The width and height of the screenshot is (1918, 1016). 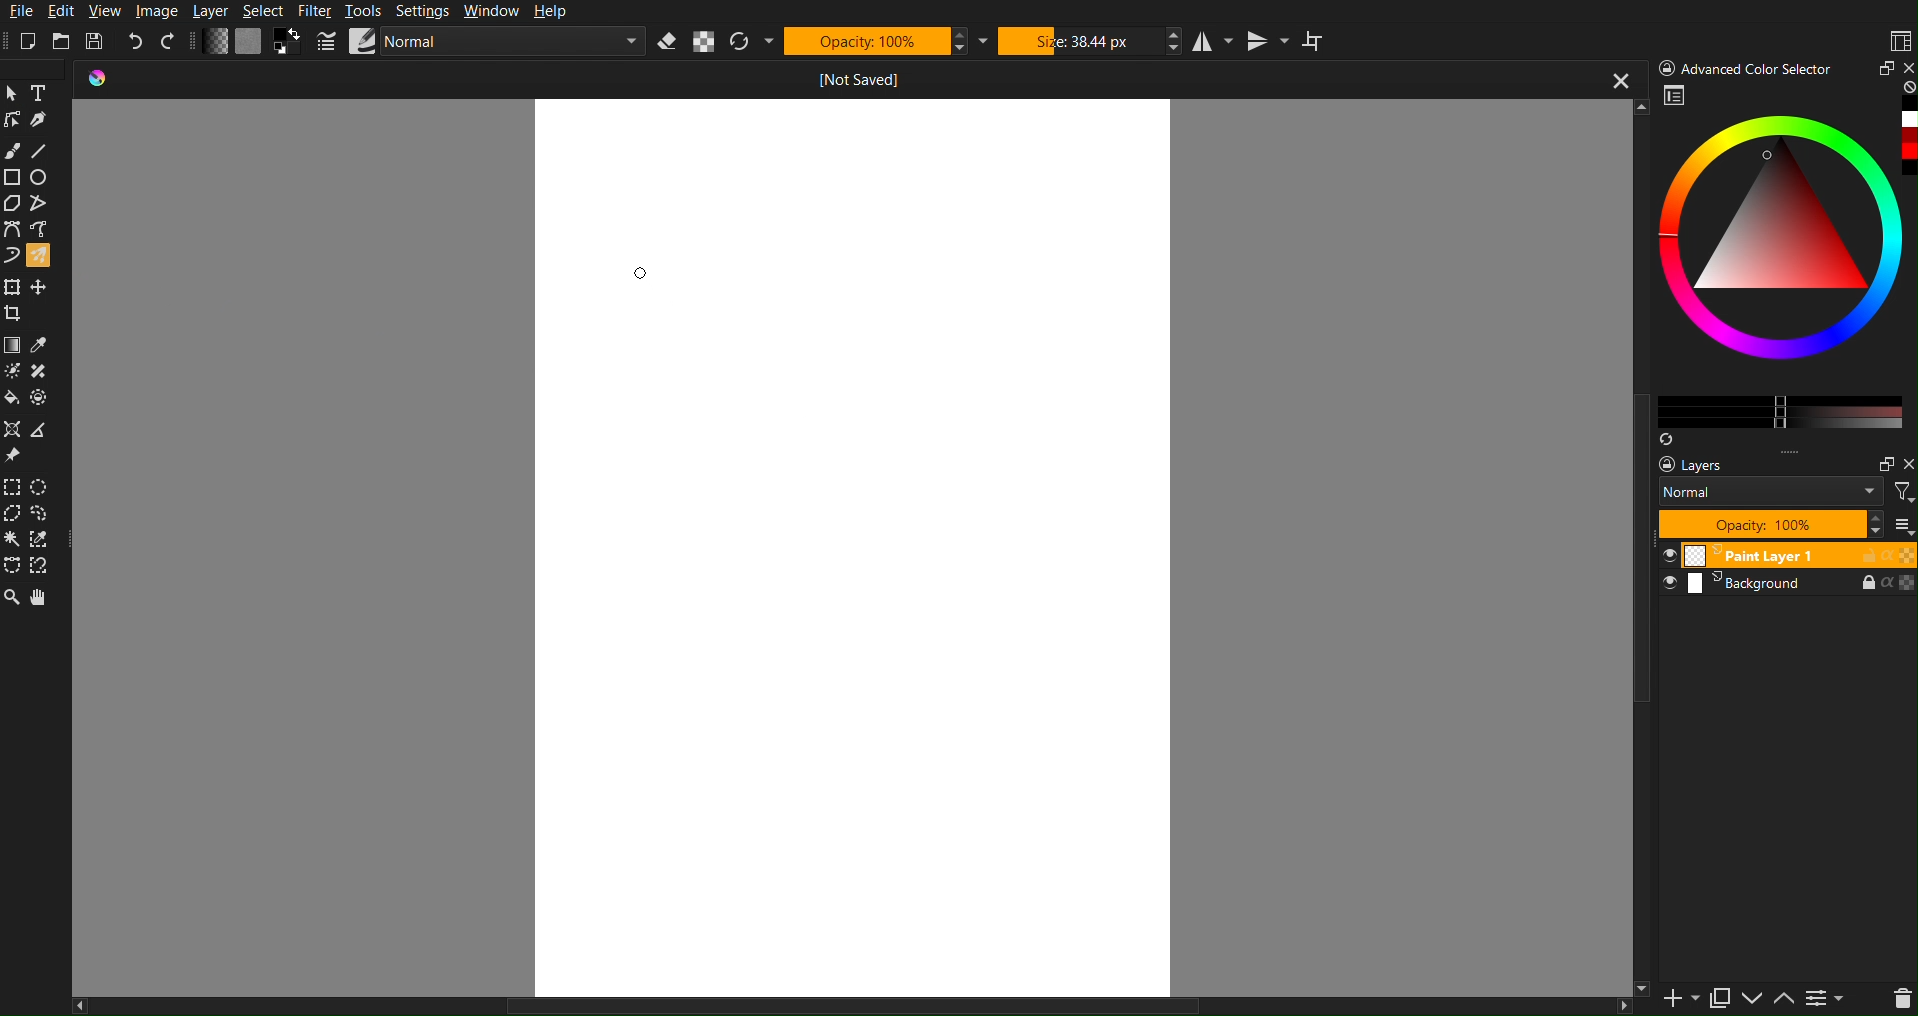 What do you see at coordinates (494, 11) in the screenshot?
I see `Window` at bounding box center [494, 11].